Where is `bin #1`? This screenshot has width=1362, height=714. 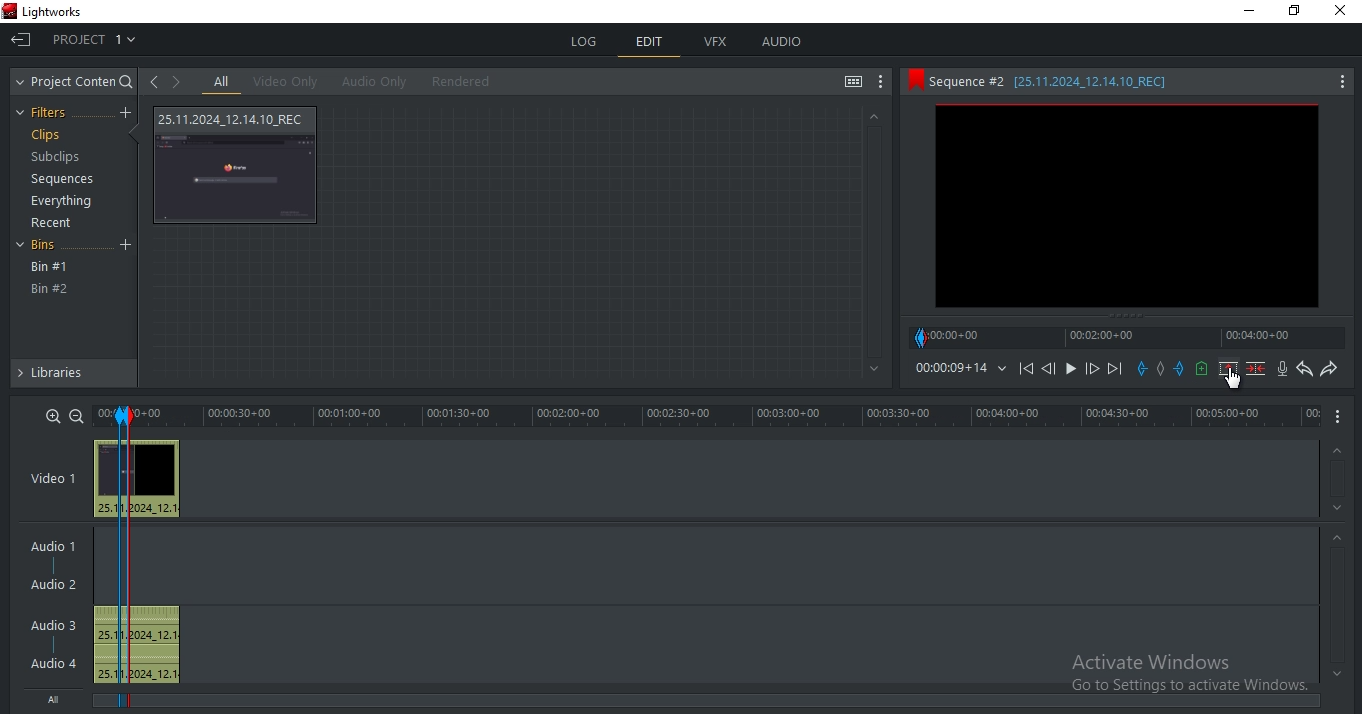 bin #1 is located at coordinates (50, 267).